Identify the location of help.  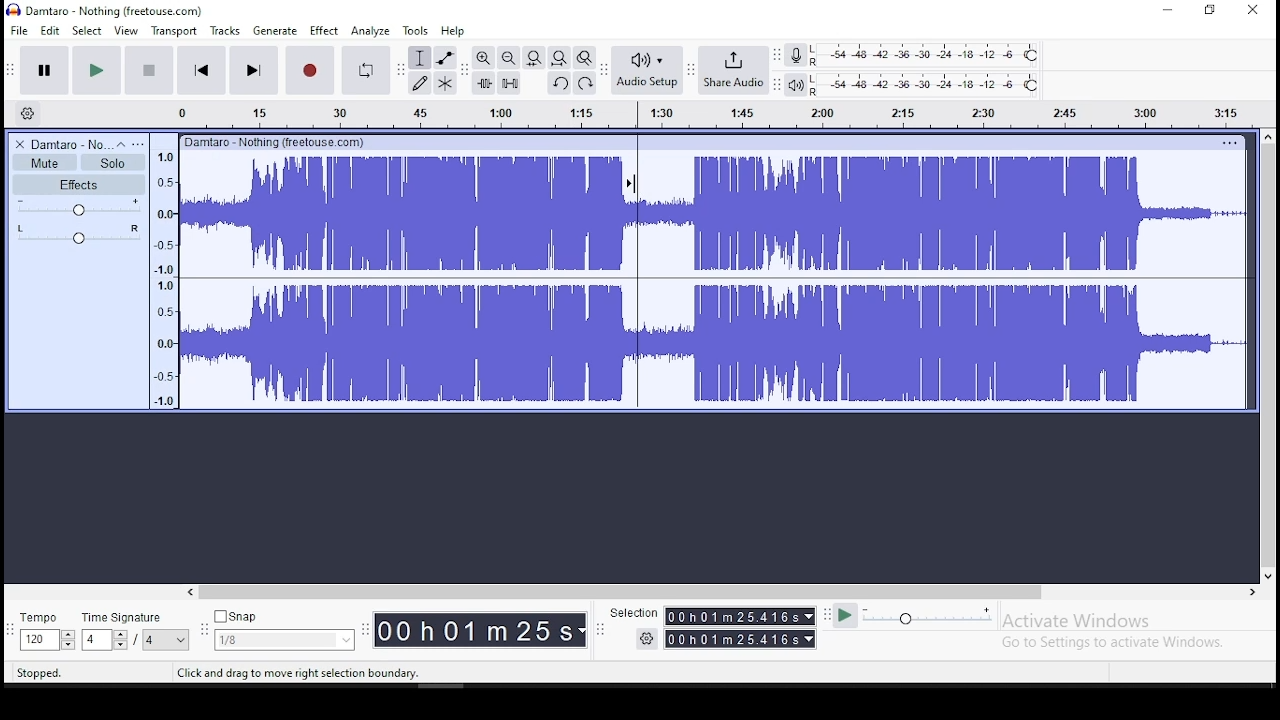
(453, 31).